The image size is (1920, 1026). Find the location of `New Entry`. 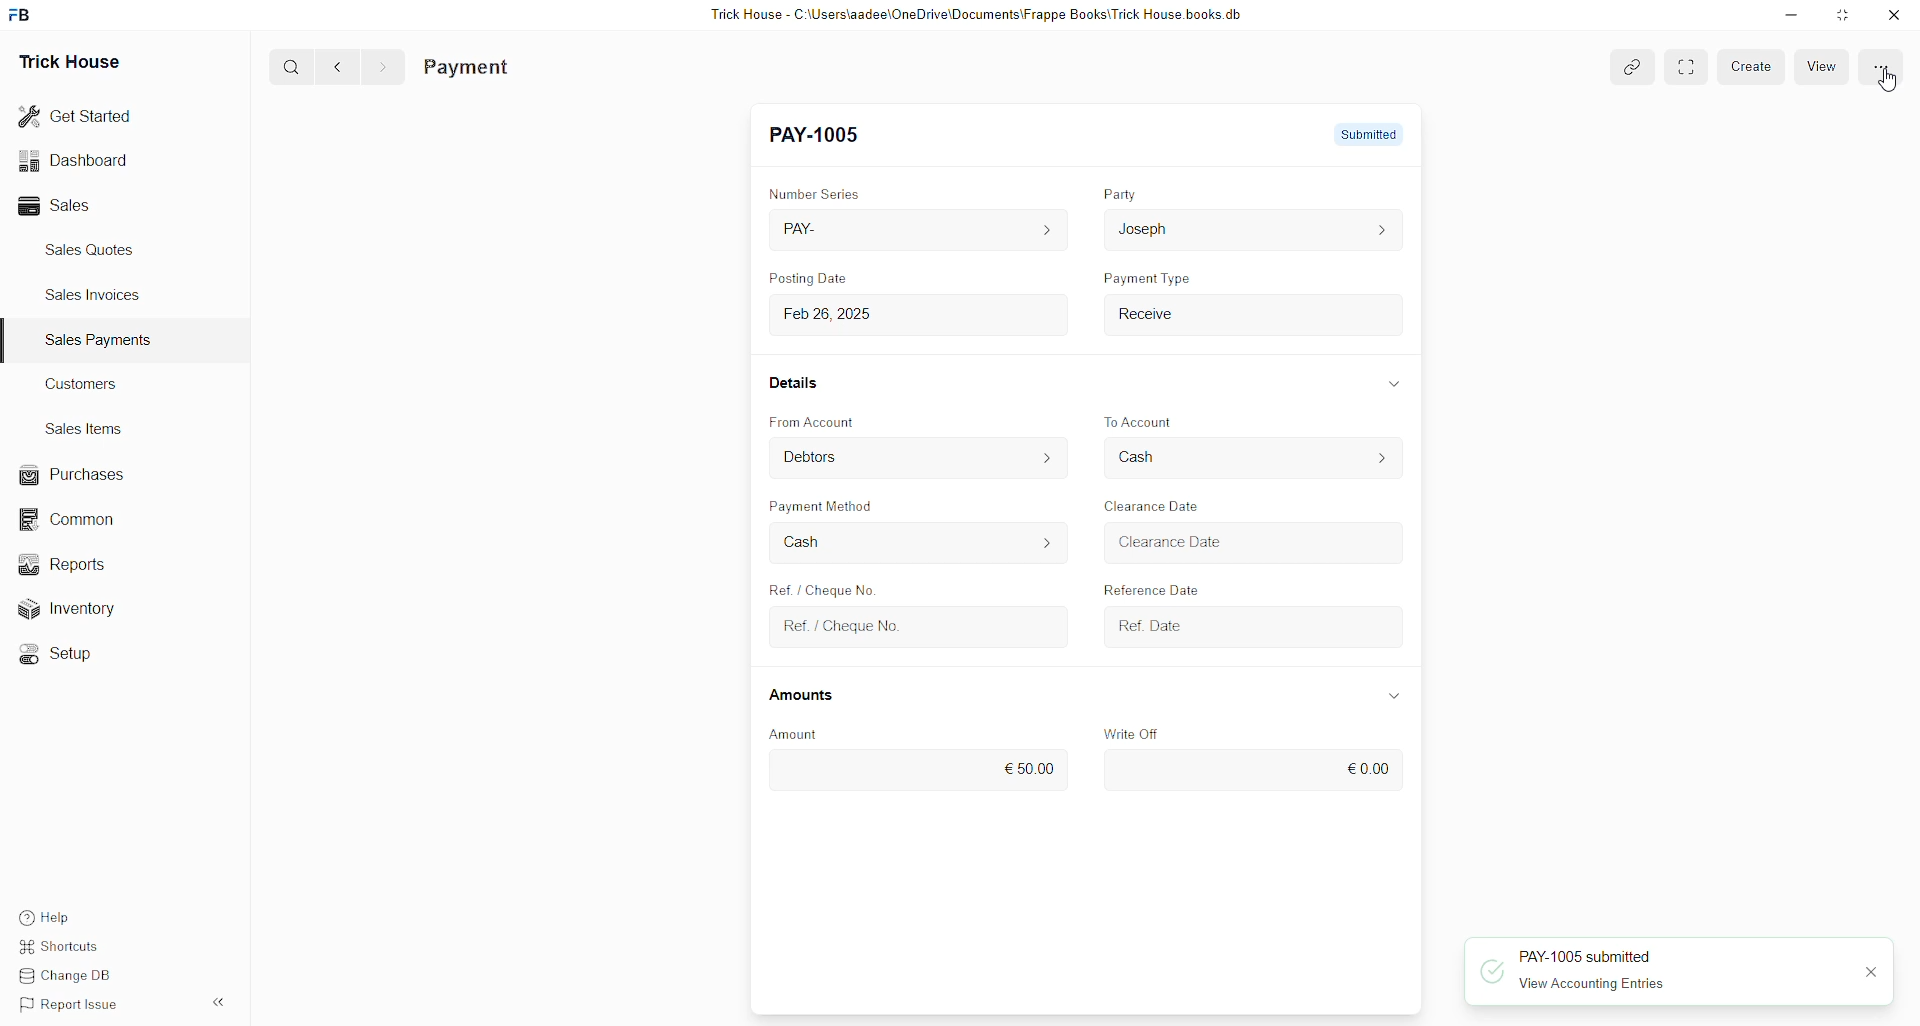

New Entry is located at coordinates (819, 135).